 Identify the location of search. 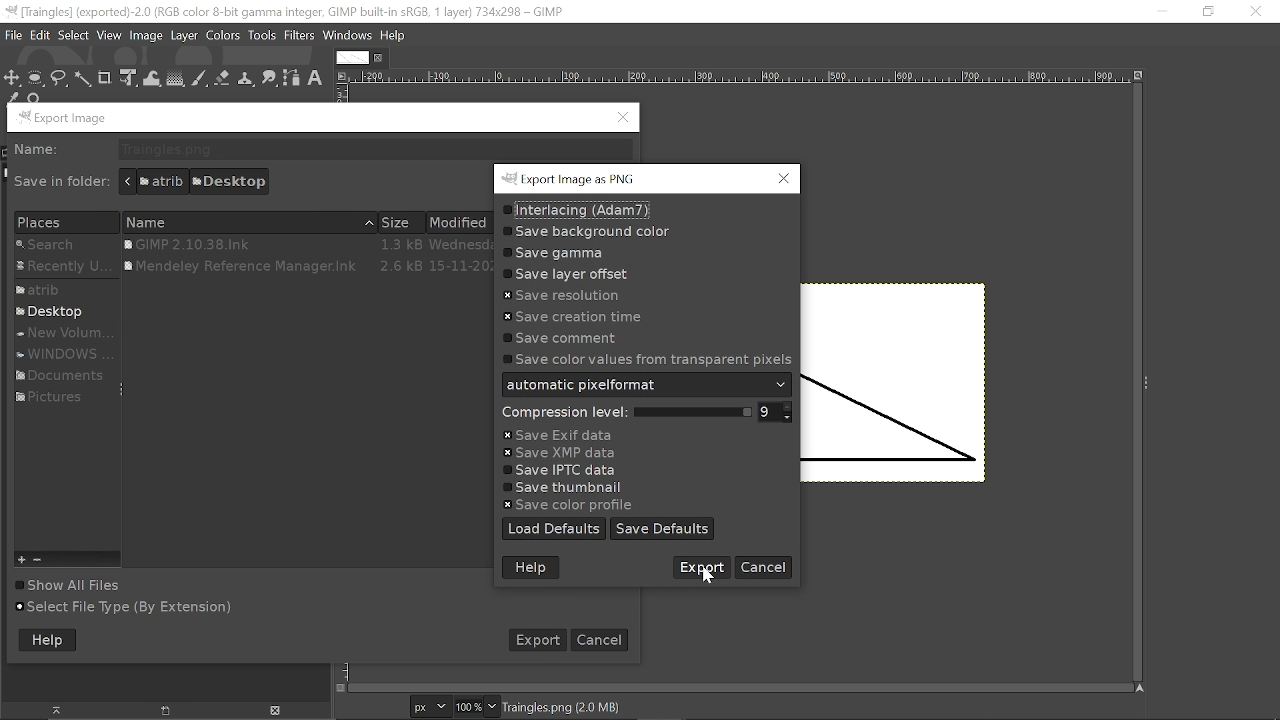
(64, 246).